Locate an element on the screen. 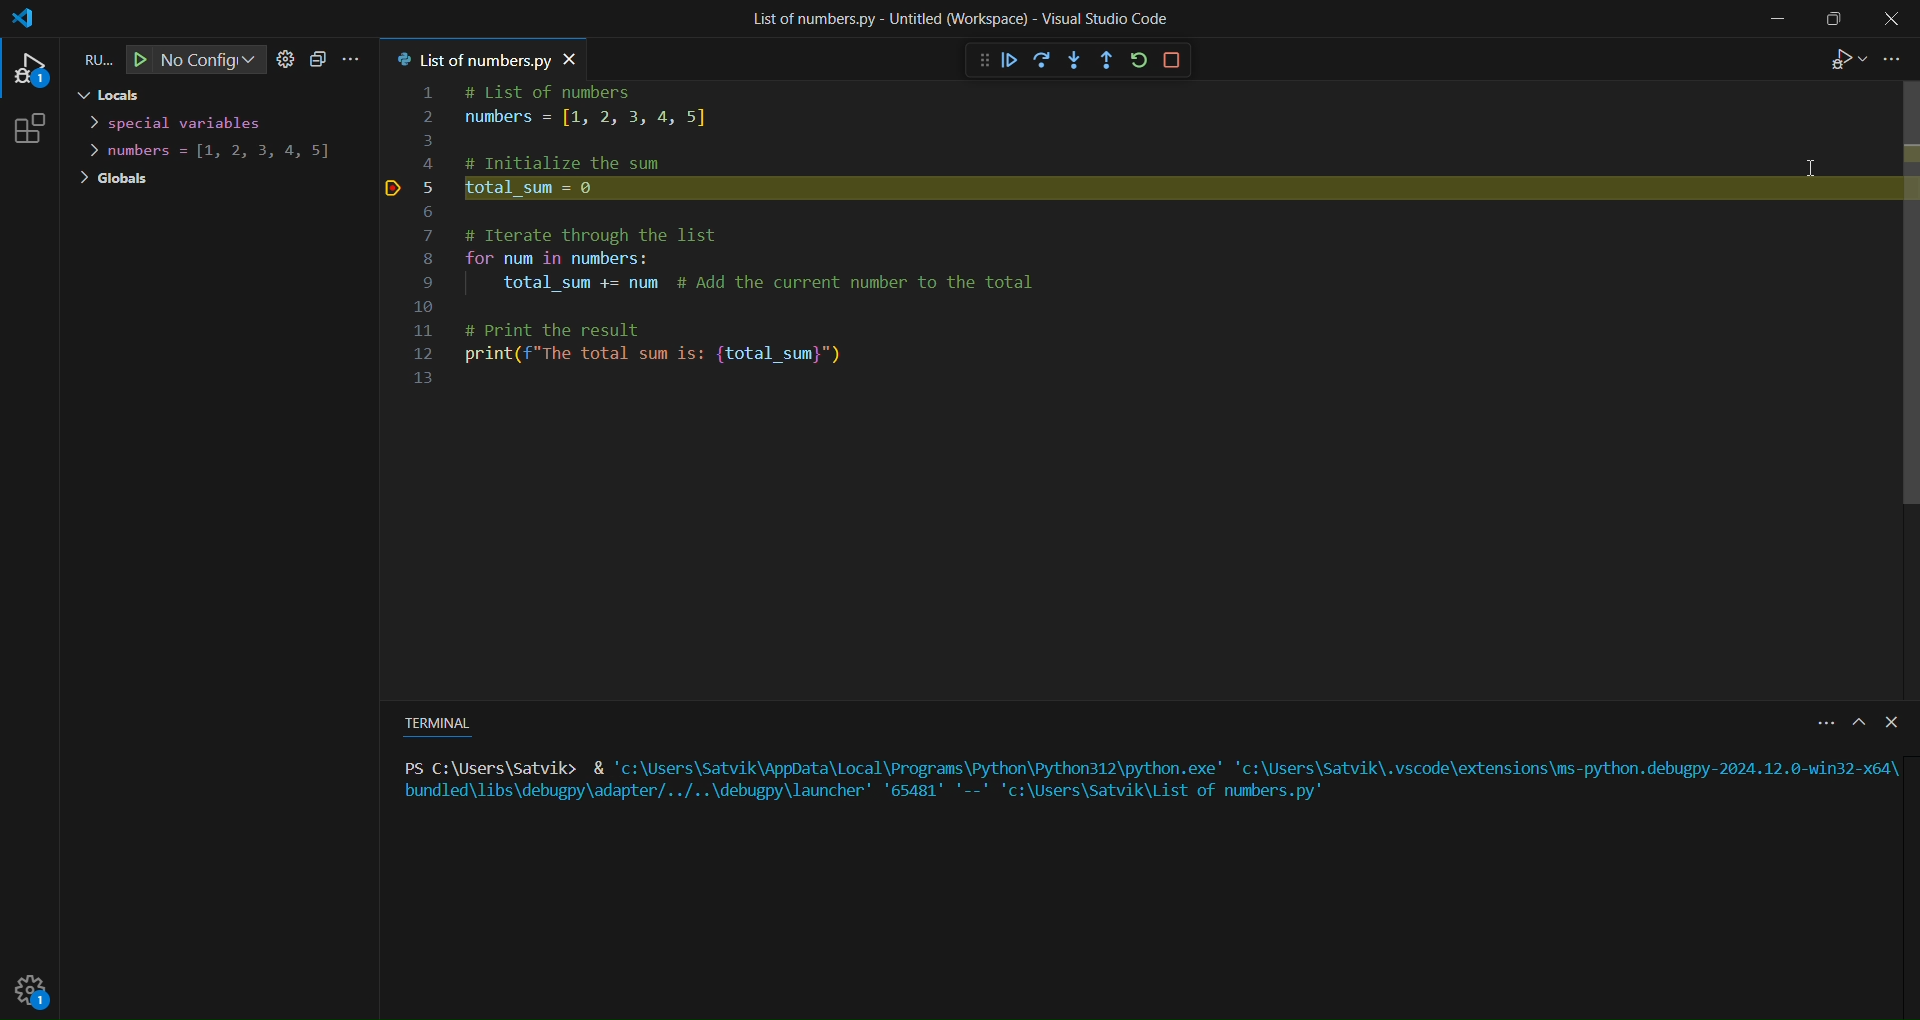 The width and height of the screenshot is (1920, 1020). locals is located at coordinates (107, 97).